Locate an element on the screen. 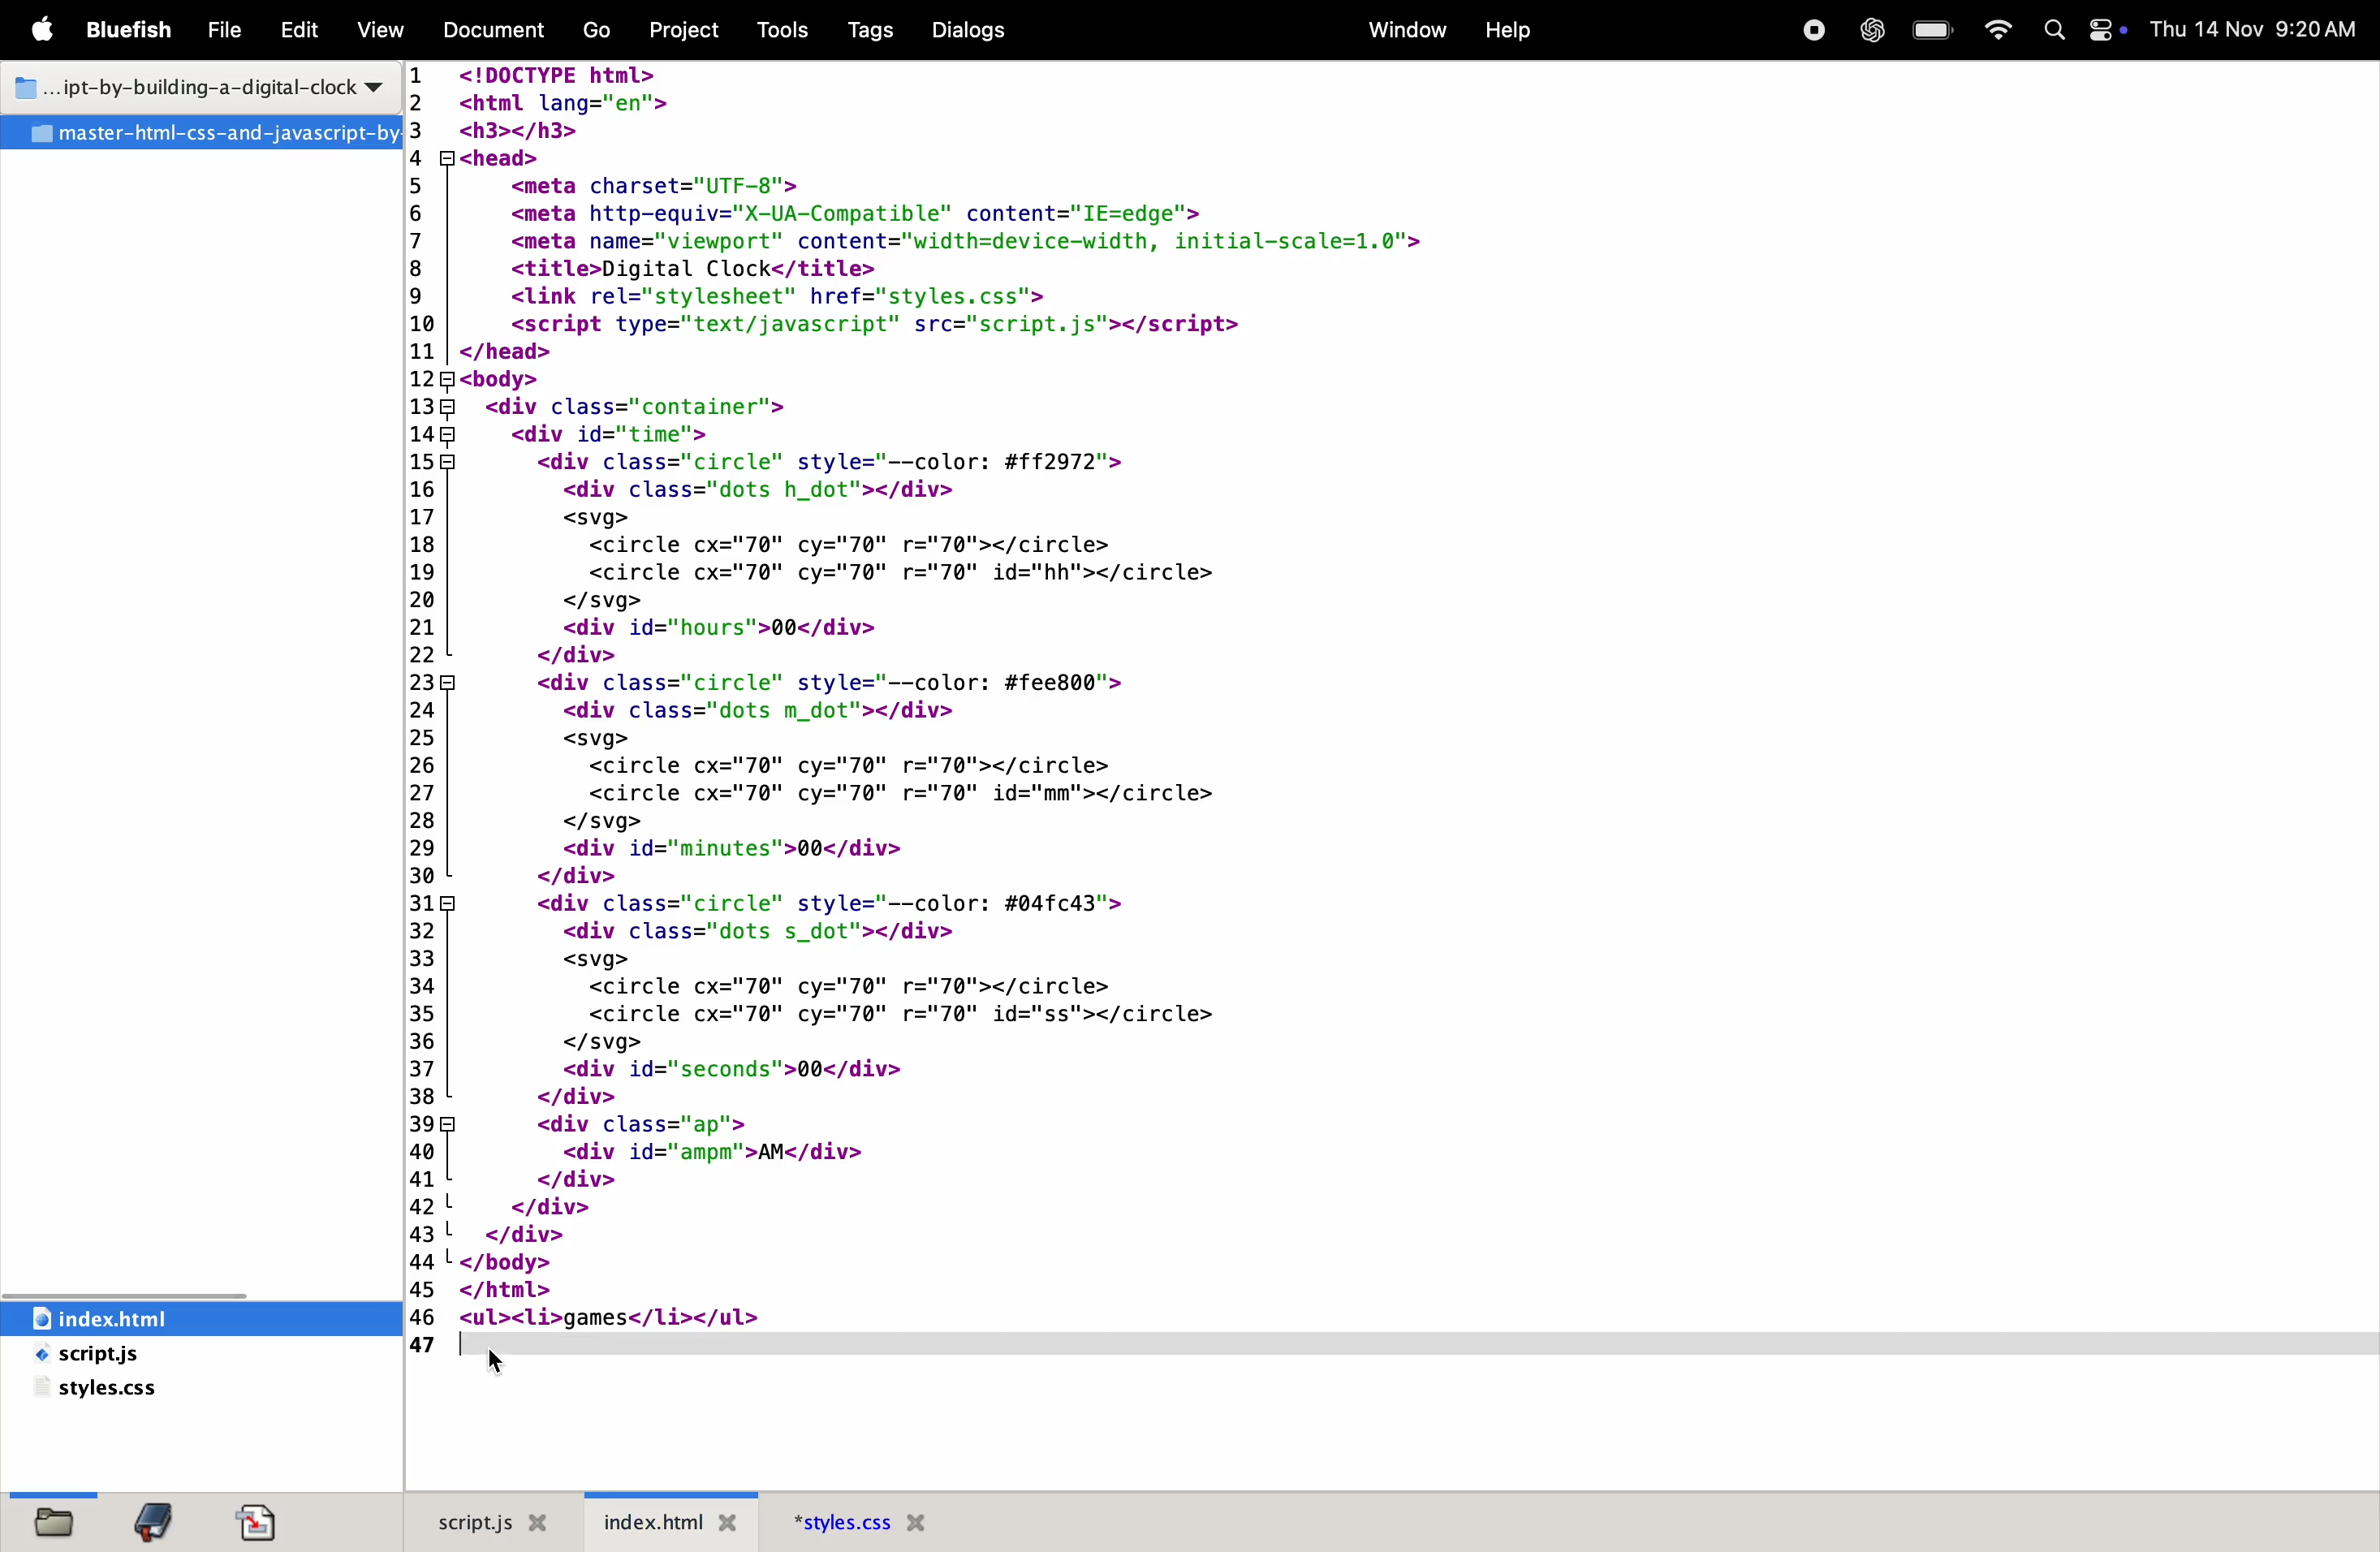 Image resolution: width=2380 pixels, height=1552 pixels.  is located at coordinates (606, 1319).